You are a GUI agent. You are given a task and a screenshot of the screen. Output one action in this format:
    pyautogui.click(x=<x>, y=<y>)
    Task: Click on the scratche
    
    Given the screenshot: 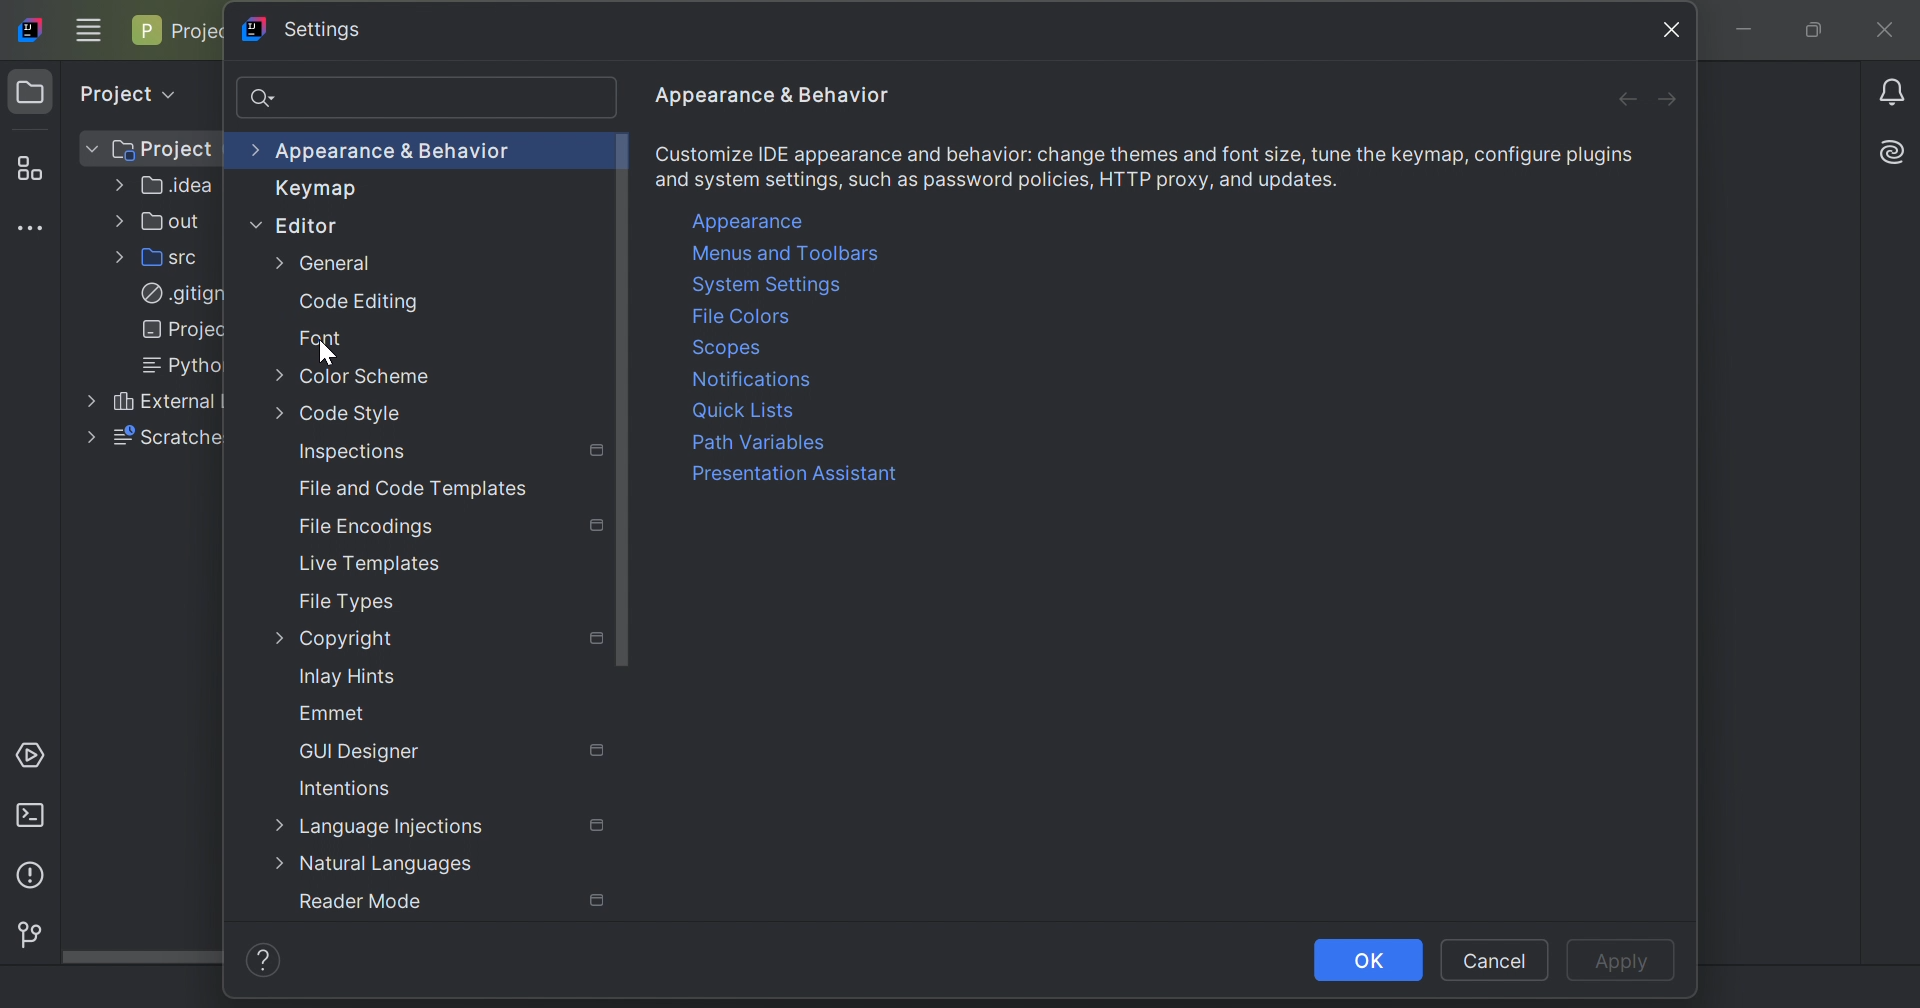 What is the action you would take?
    pyautogui.click(x=154, y=440)
    